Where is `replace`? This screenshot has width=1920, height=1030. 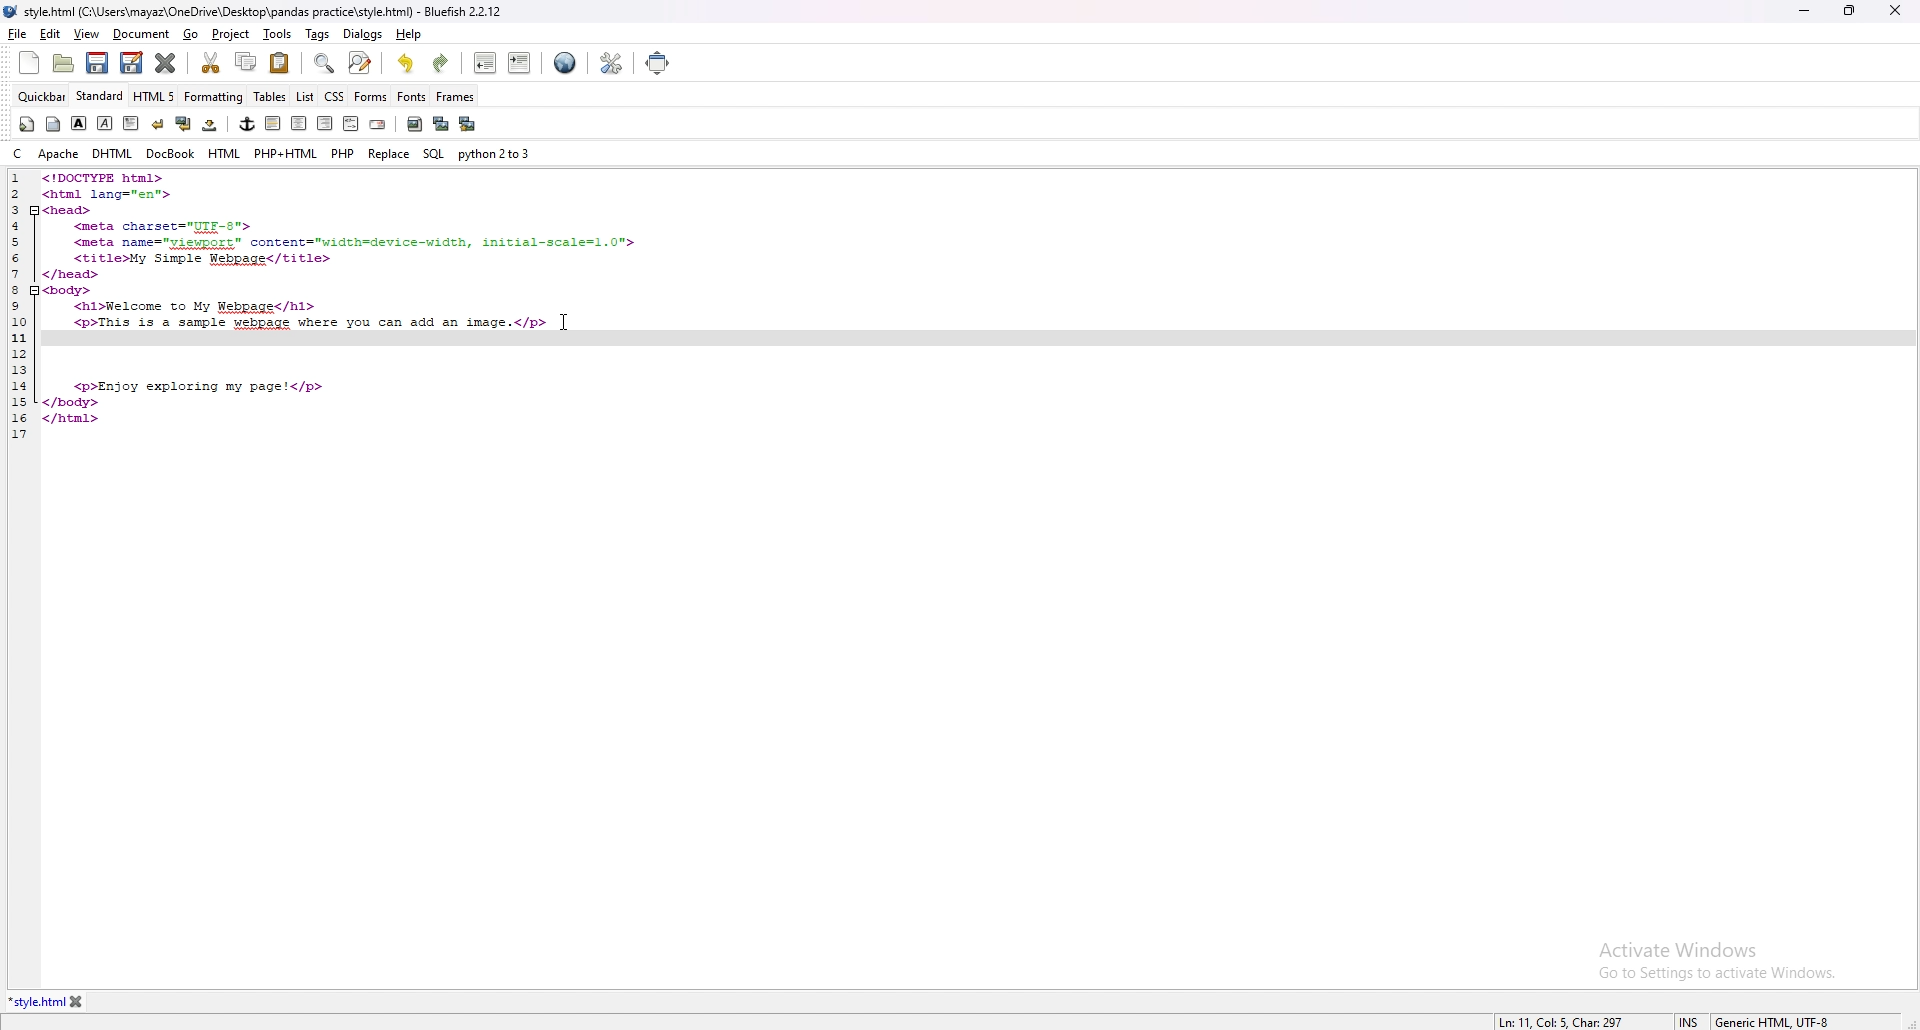
replace is located at coordinates (388, 154).